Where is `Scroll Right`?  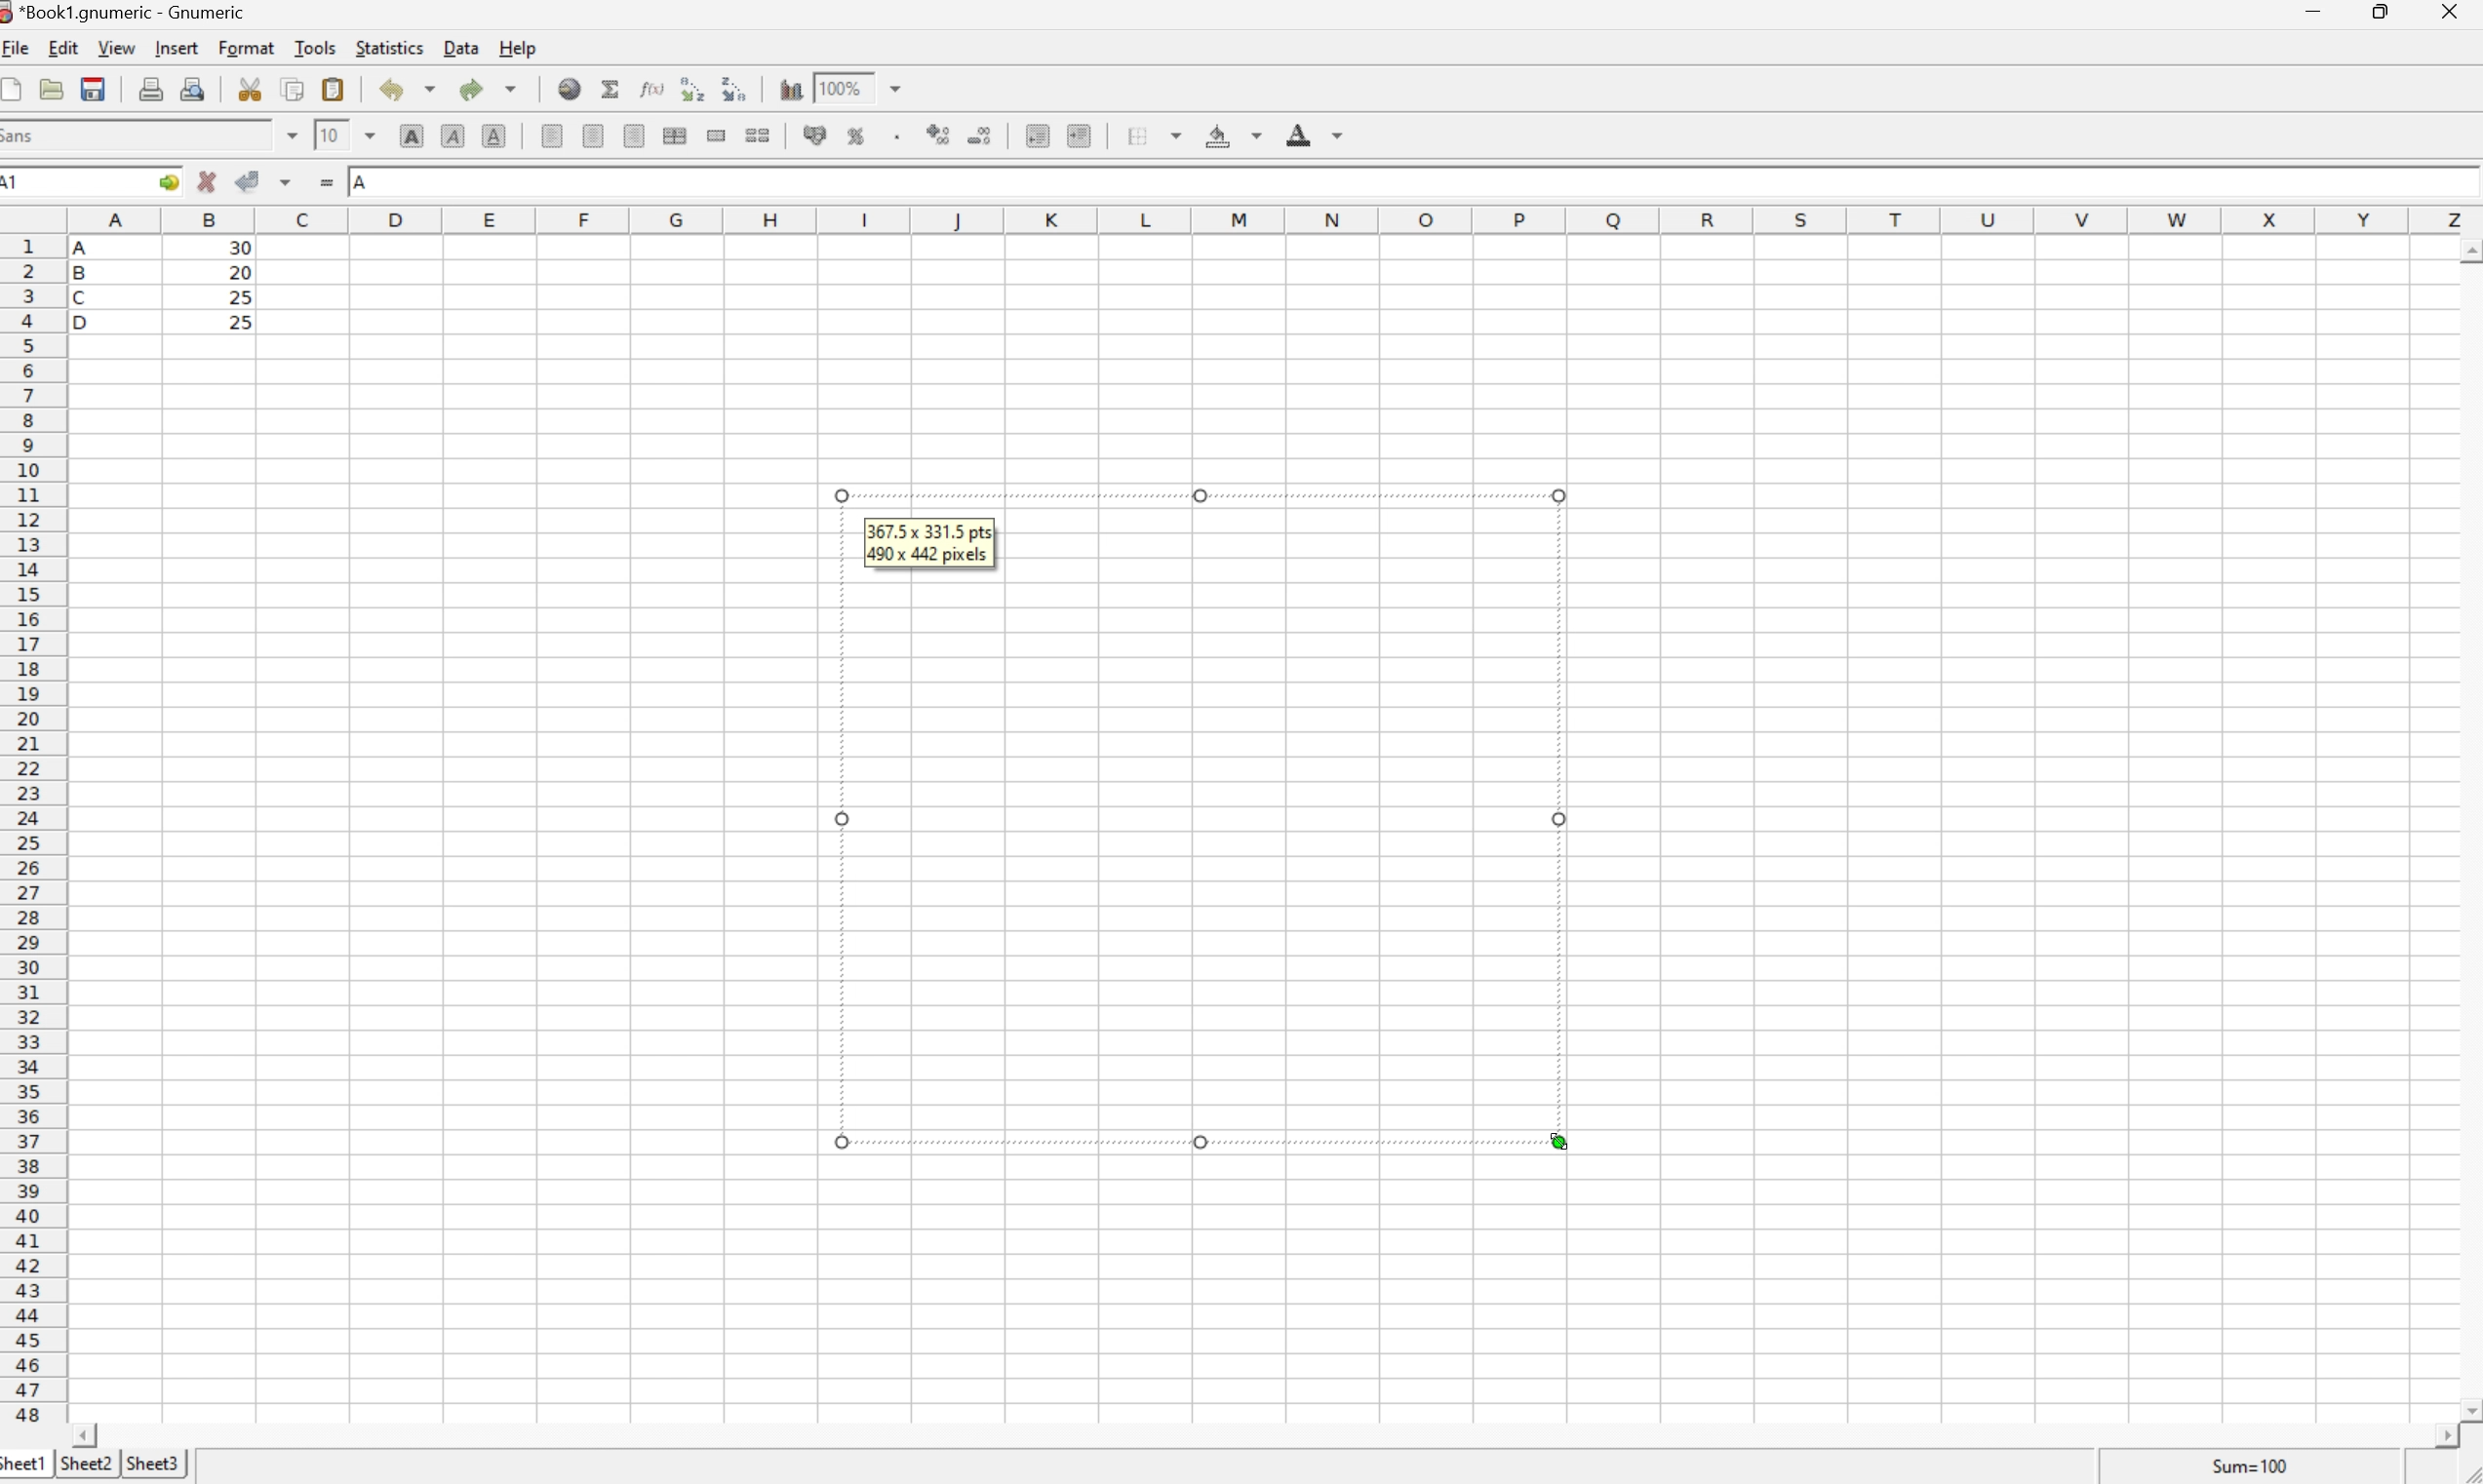
Scroll Right is located at coordinates (2438, 1436).